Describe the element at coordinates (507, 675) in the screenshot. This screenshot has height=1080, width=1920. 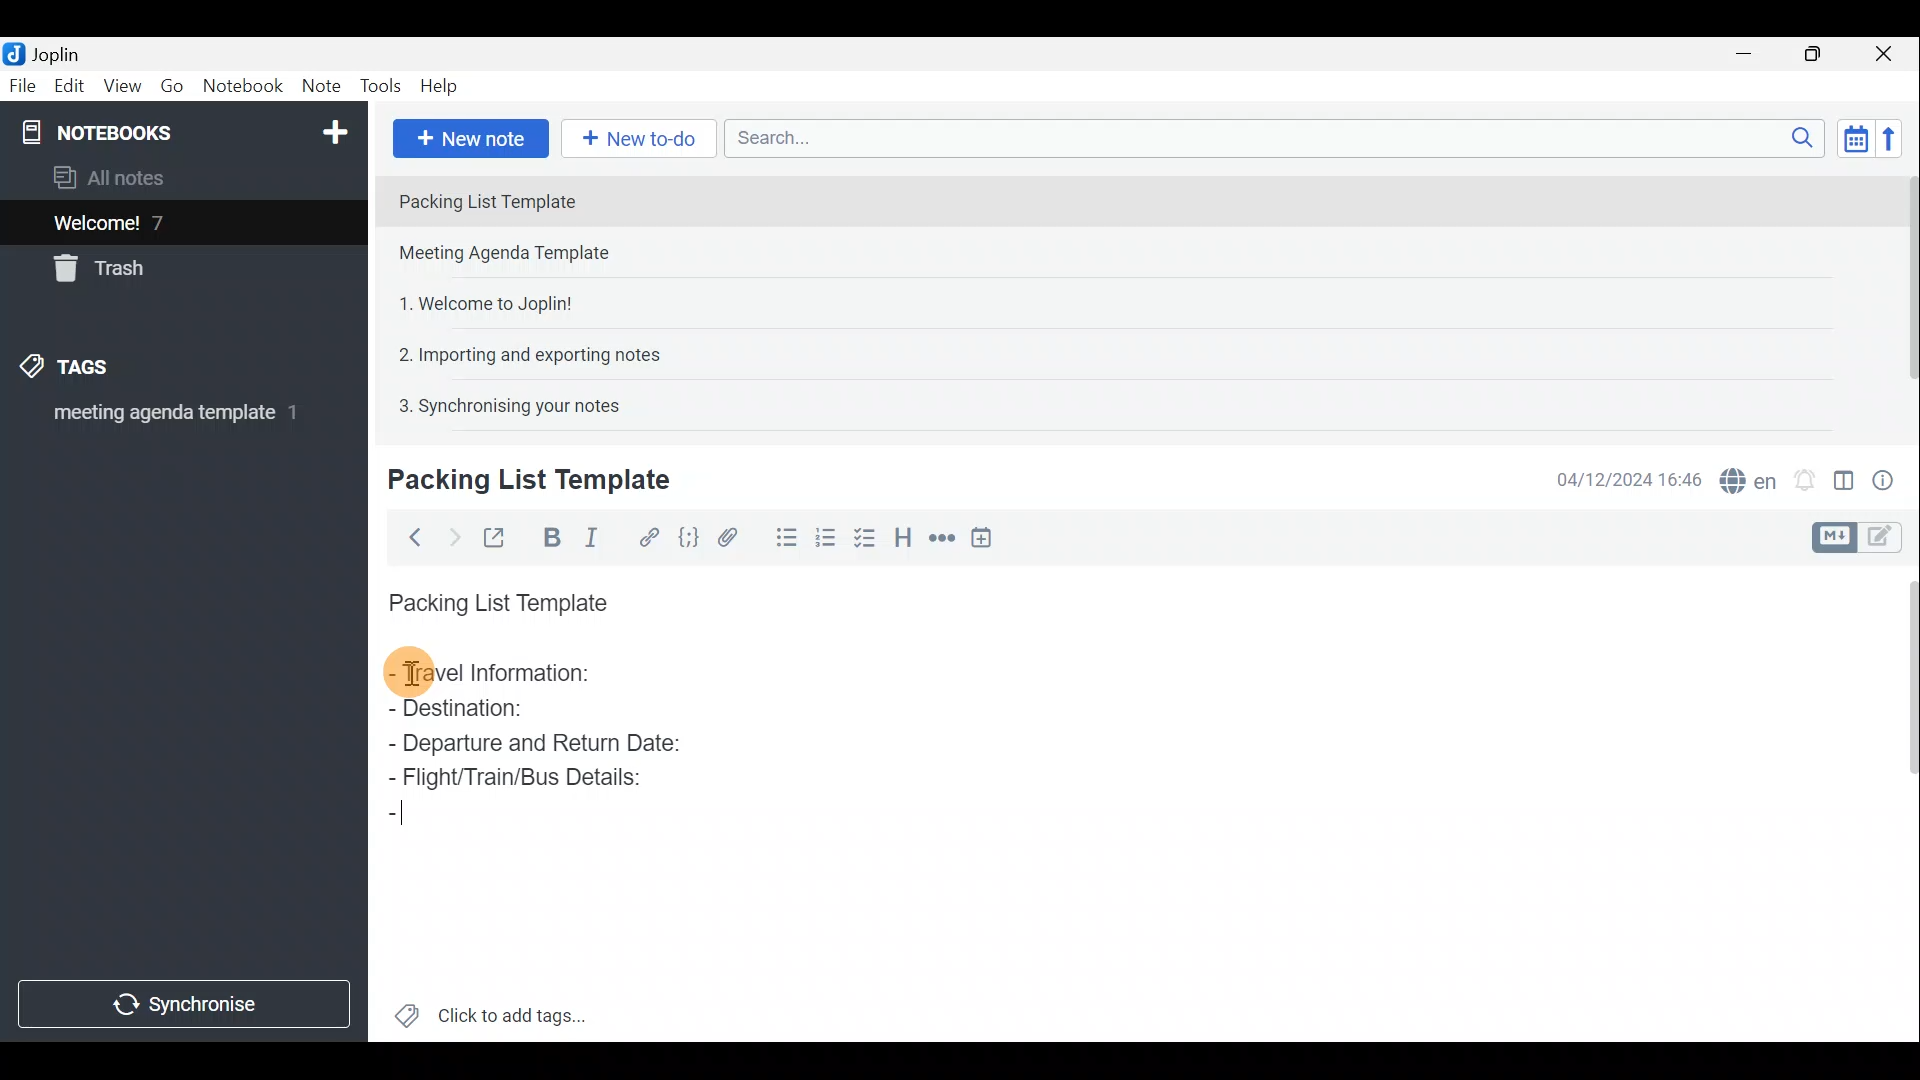
I see `Travel Information:` at that location.